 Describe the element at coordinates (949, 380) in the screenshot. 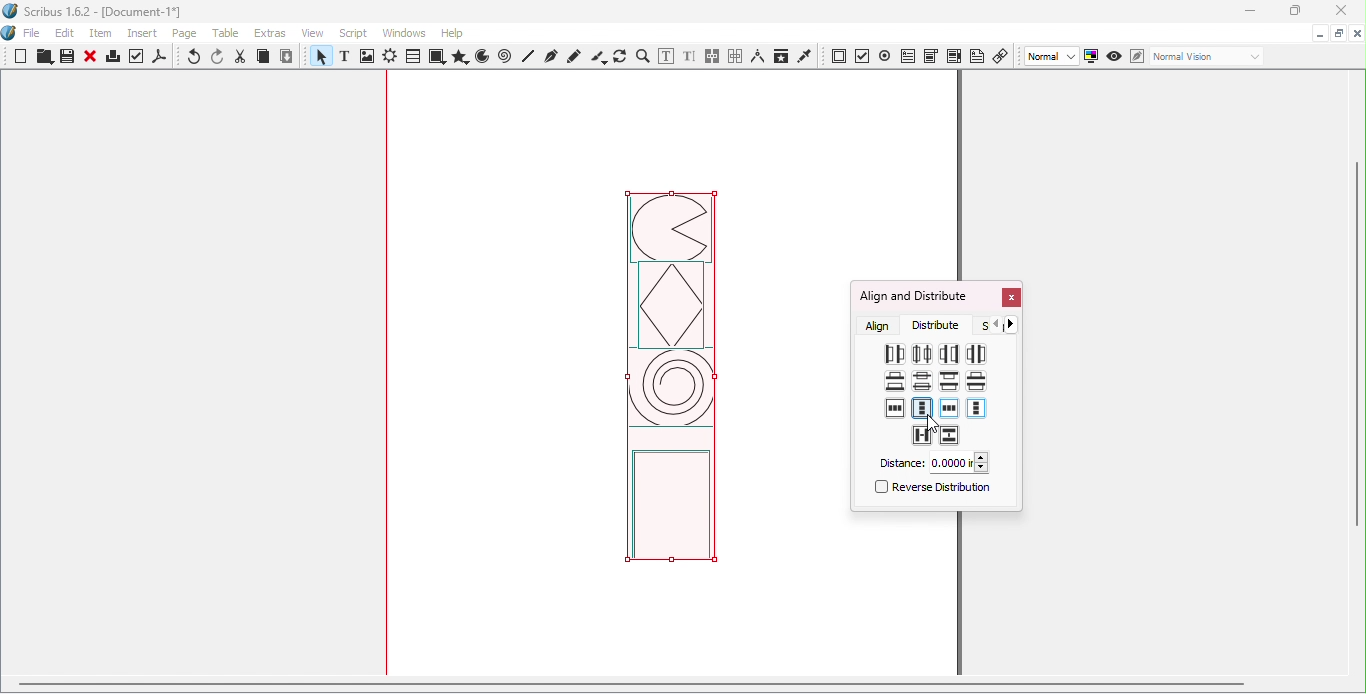

I see `Distribute tops equidistantly` at that location.